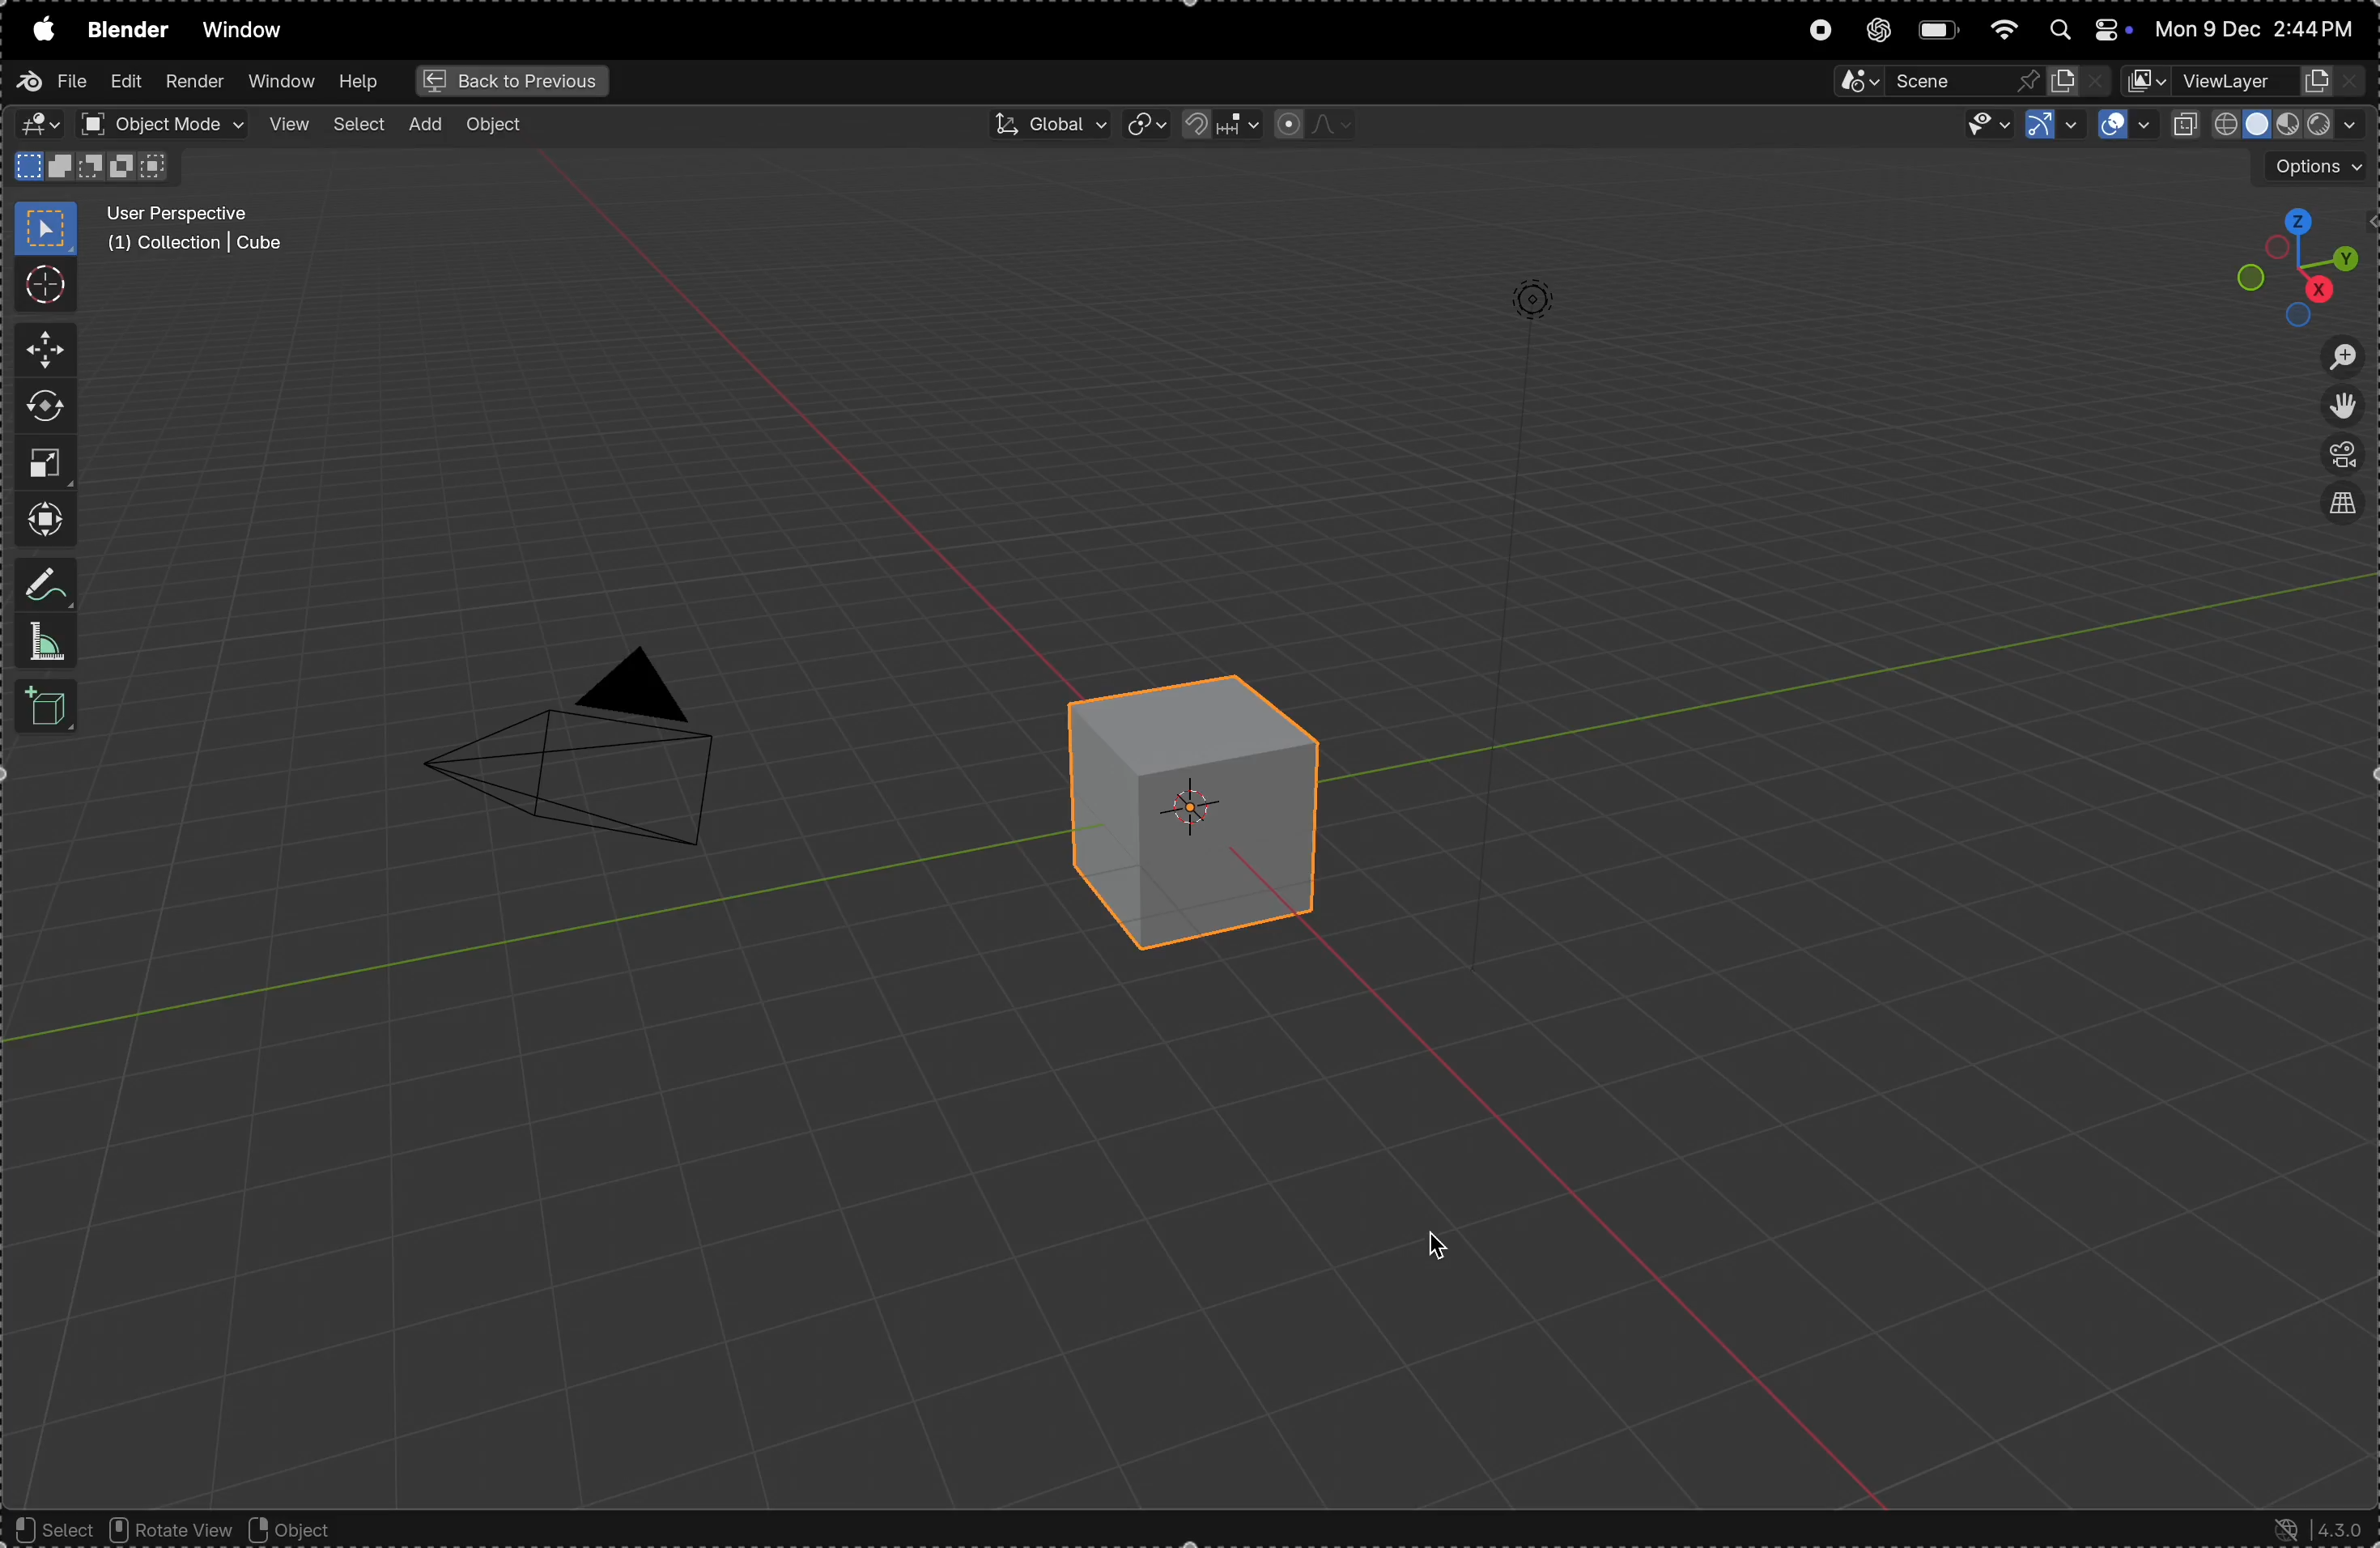 The image size is (2380, 1548). Describe the element at coordinates (1968, 83) in the screenshot. I see `secene` at that location.